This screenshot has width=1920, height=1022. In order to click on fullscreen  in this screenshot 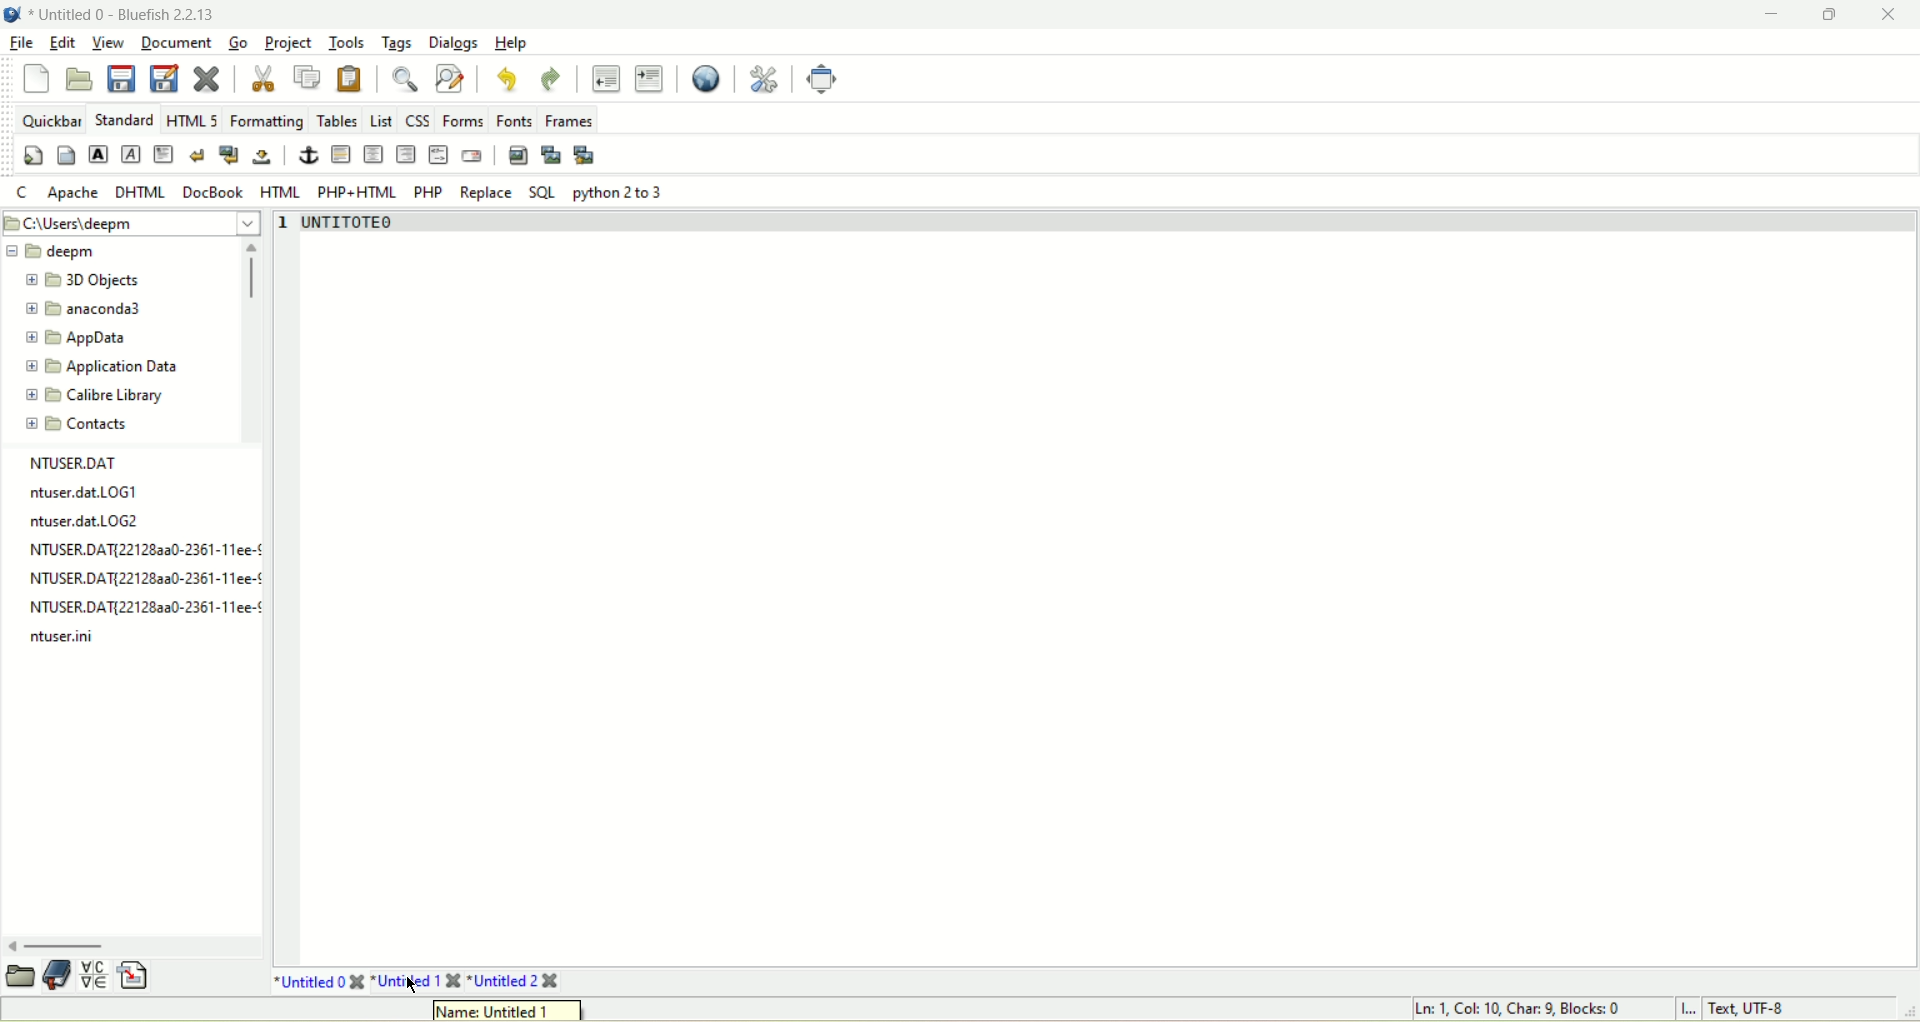, I will do `click(824, 78)`.